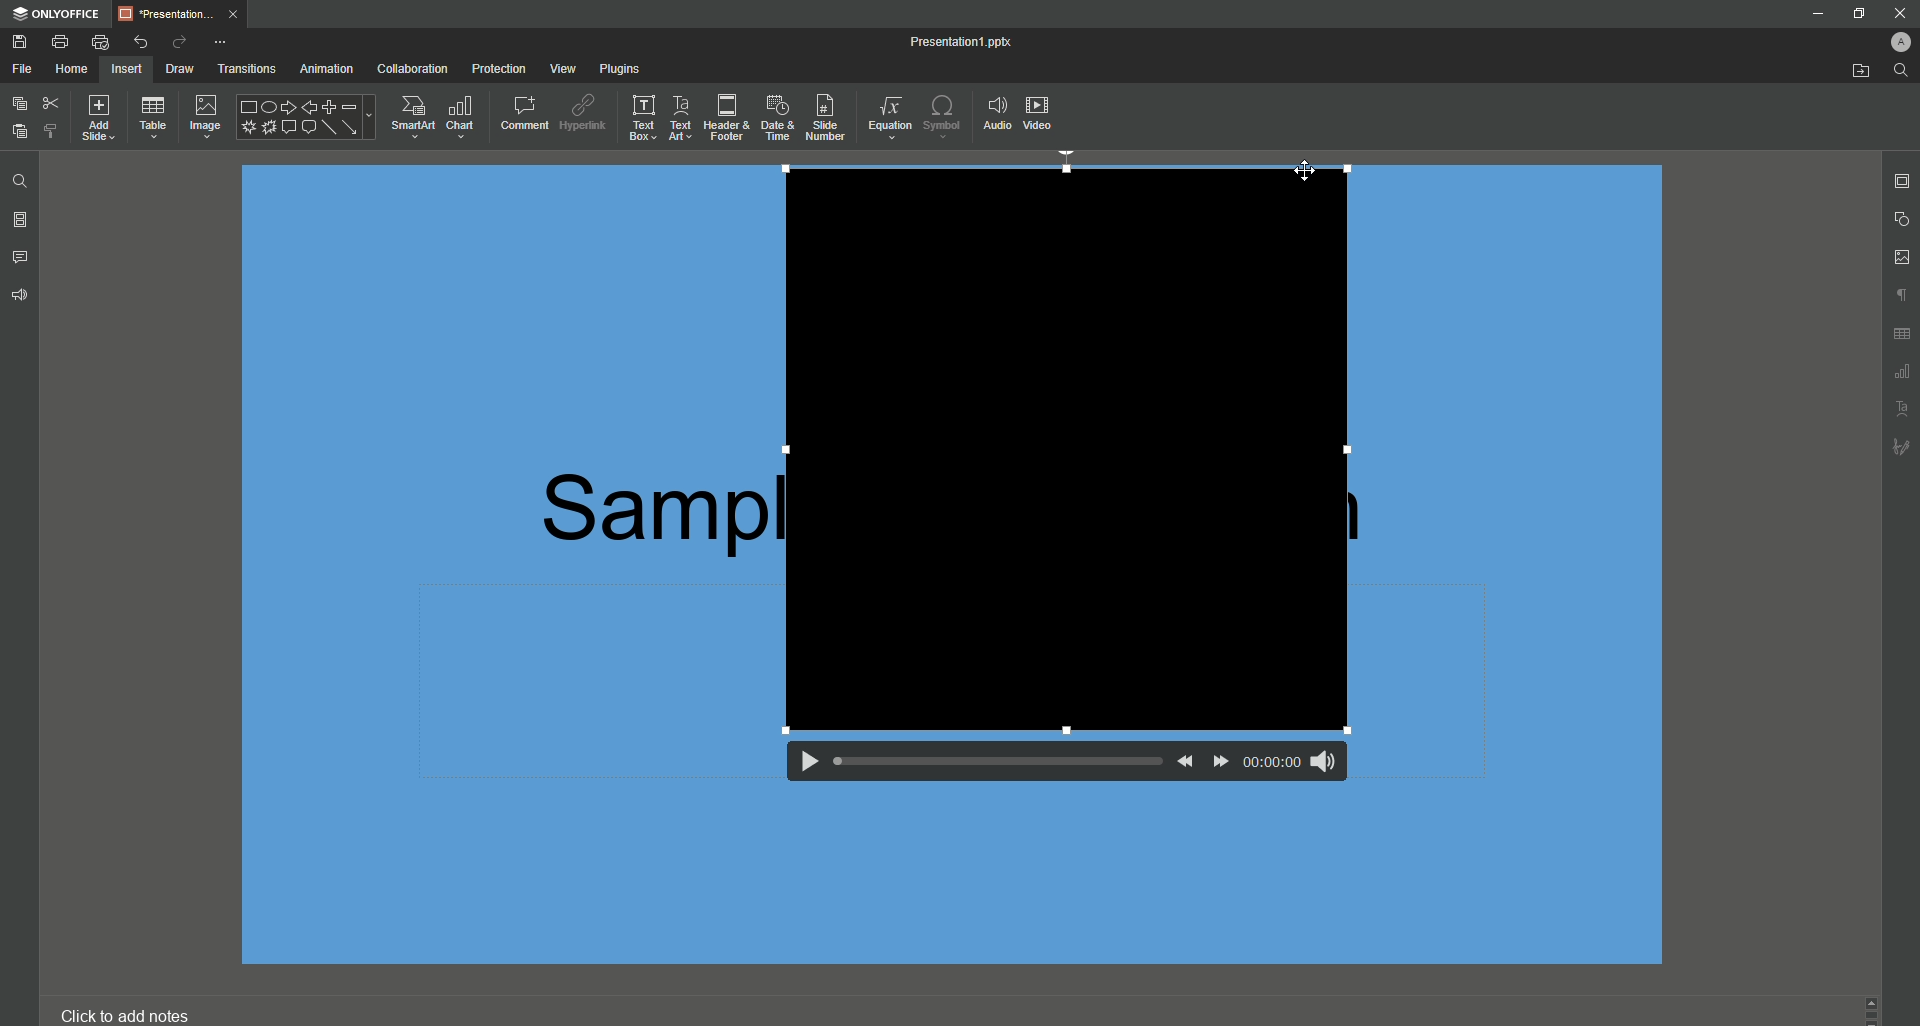  What do you see at coordinates (945, 45) in the screenshot?
I see `Presentation1` at bounding box center [945, 45].